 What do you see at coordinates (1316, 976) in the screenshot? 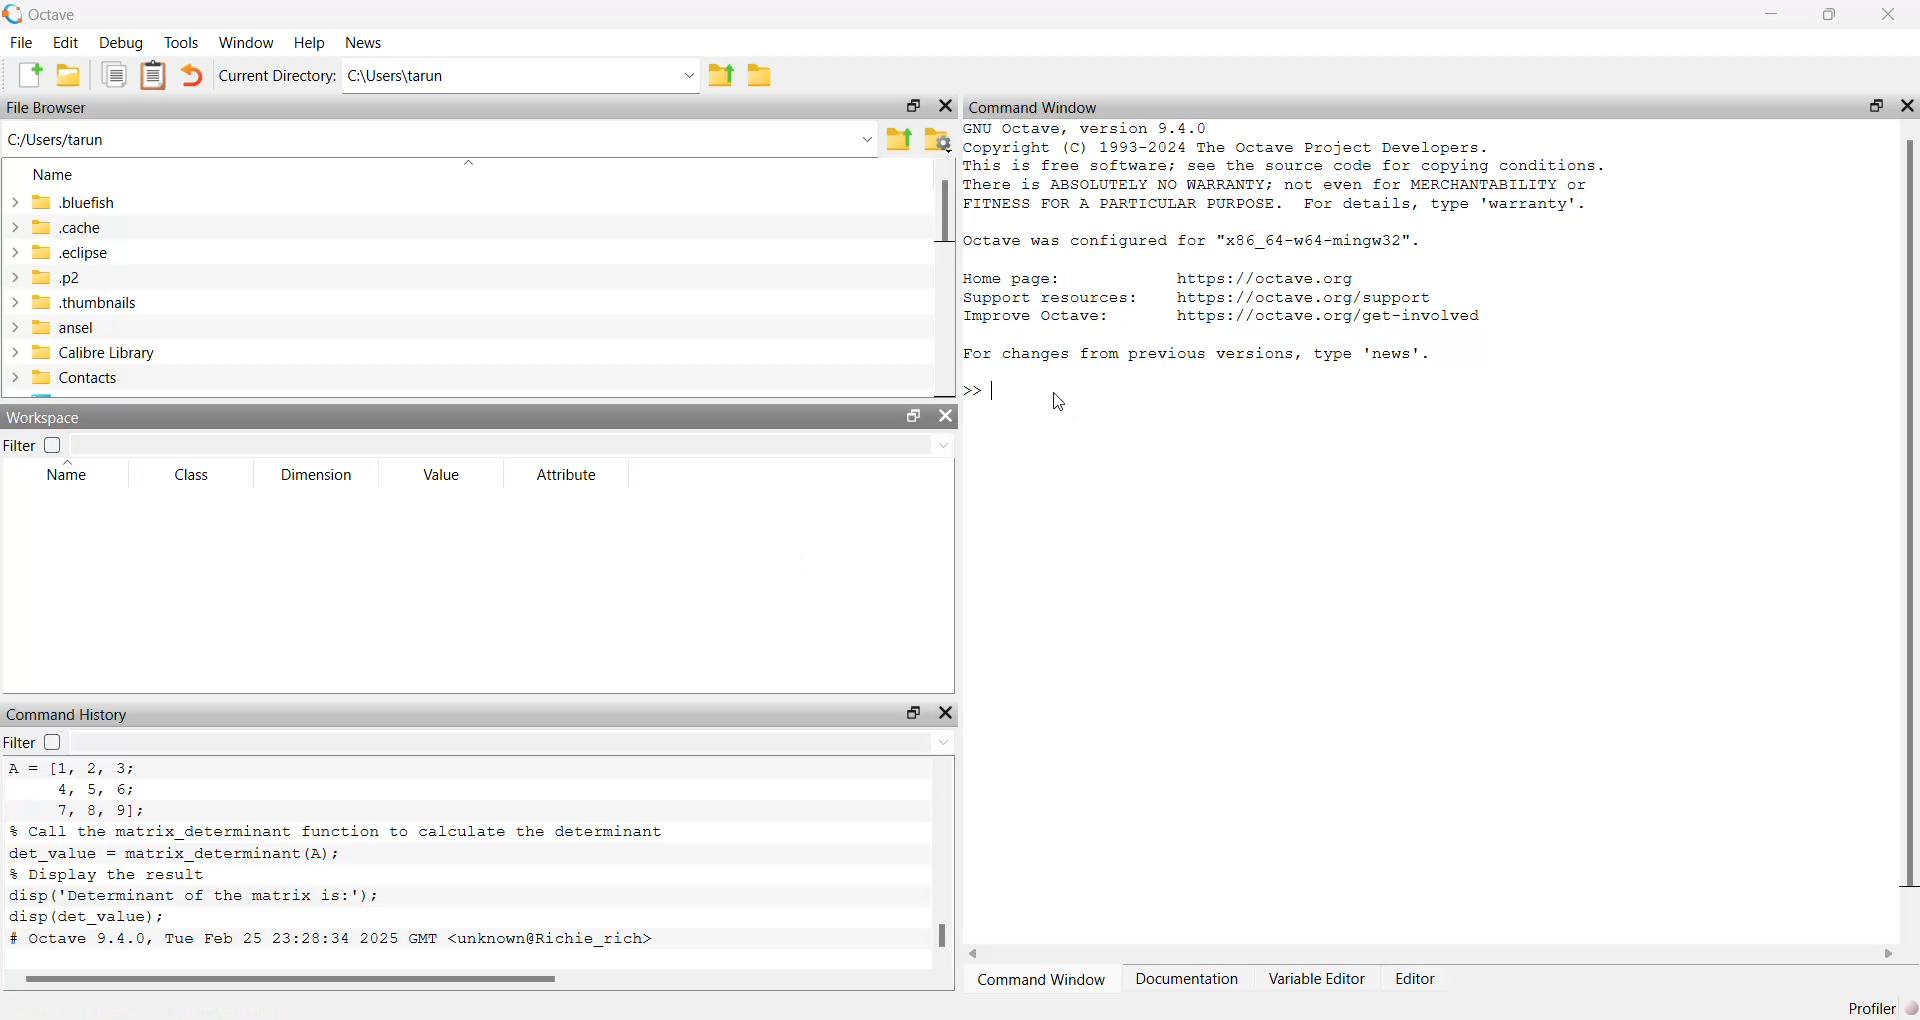
I see `Variable Editor` at bounding box center [1316, 976].